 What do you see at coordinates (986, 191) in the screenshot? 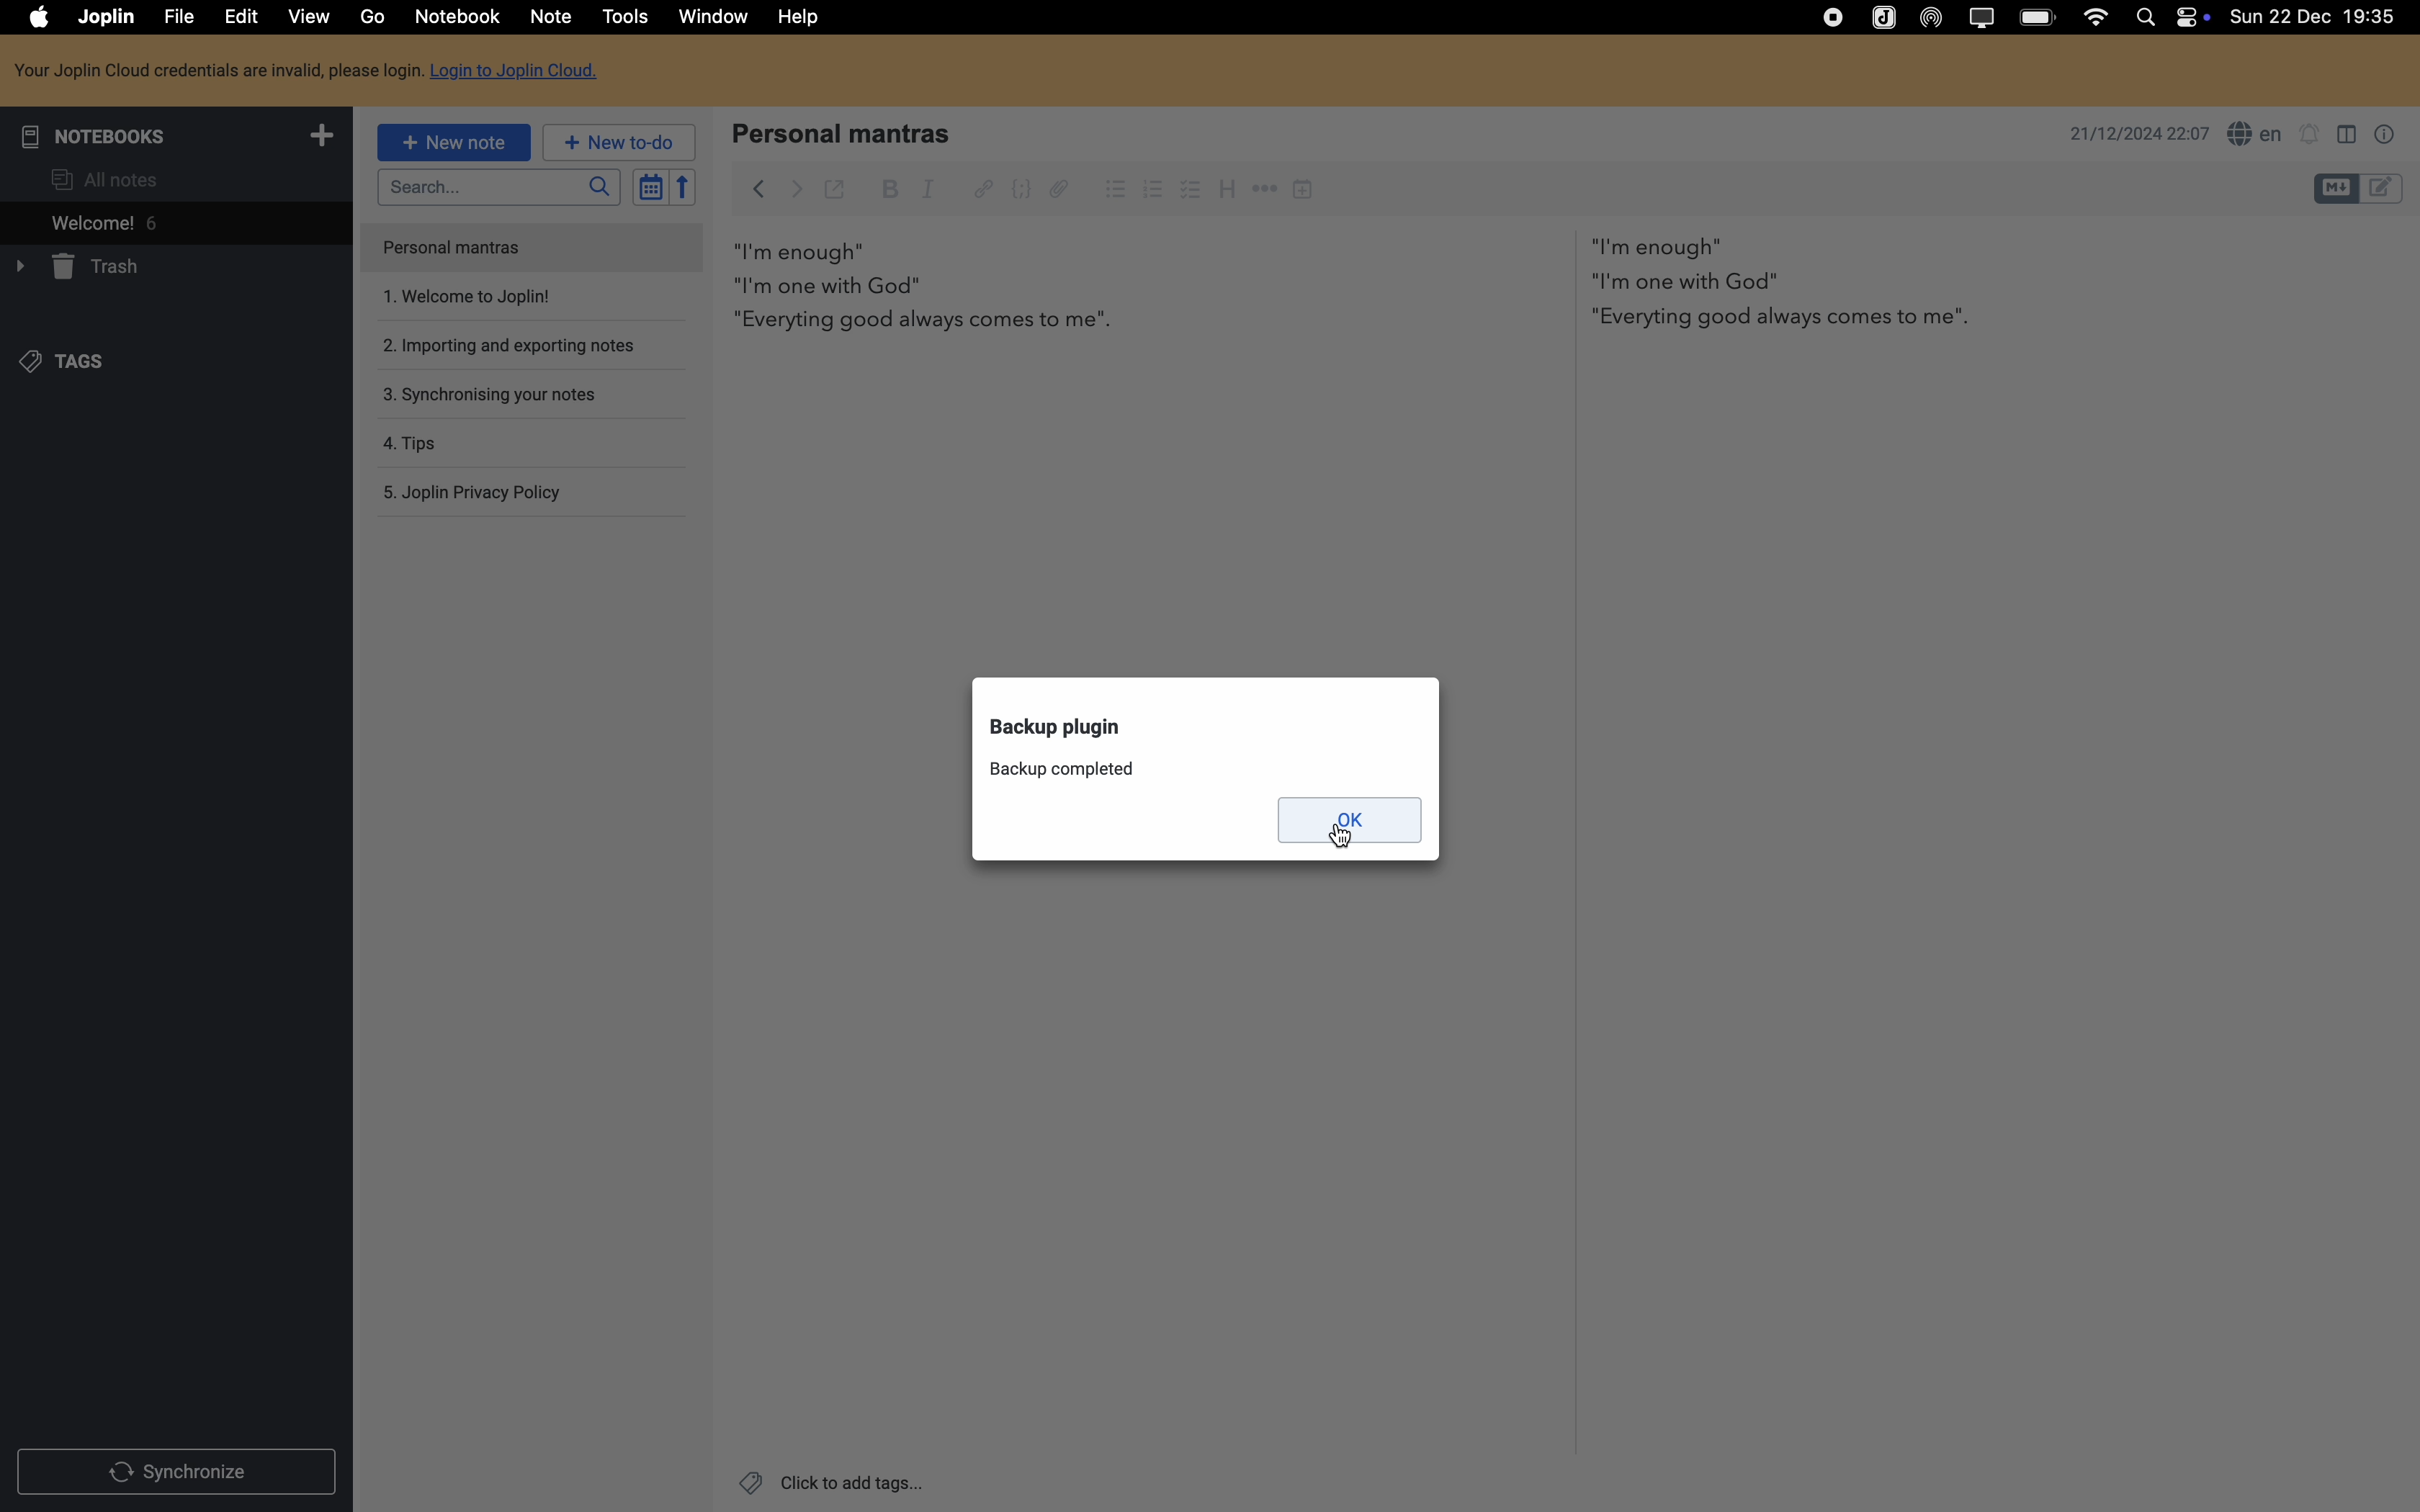
I see `hyperlink` at bounding box center [986, 191].